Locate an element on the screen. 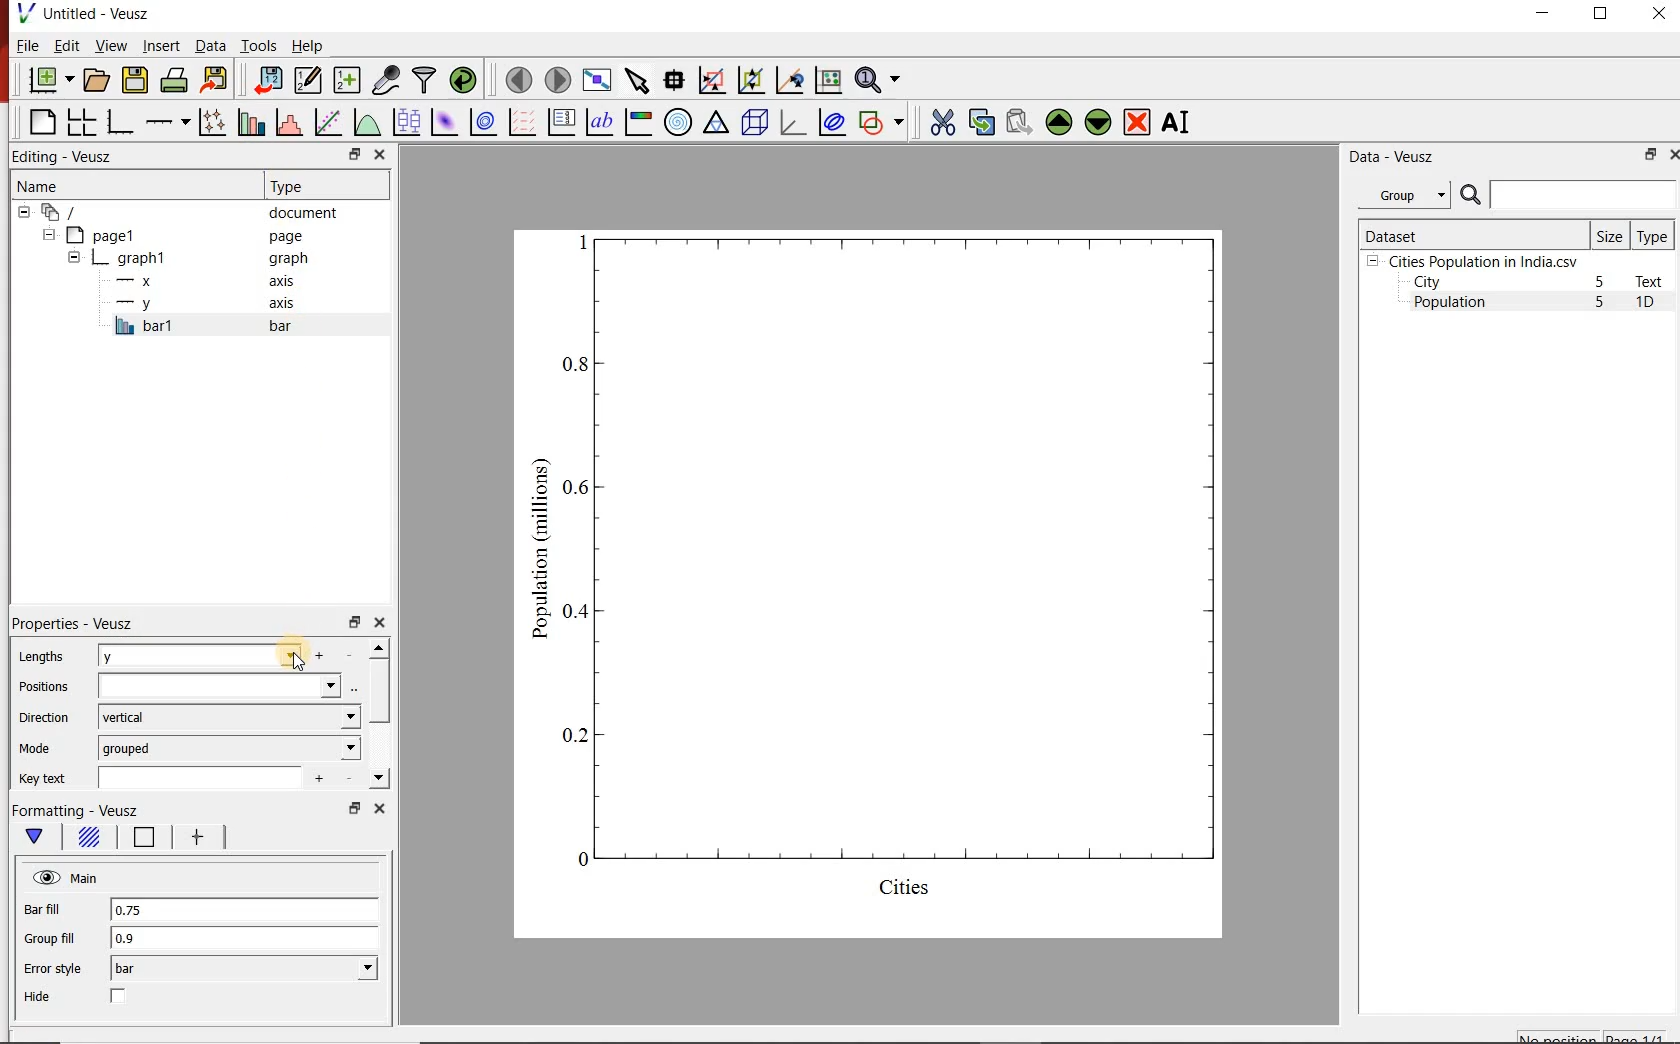 Image resolution: width=1680 pixels, height=1044 pixels. save the document is located at coordinates (135, 78).